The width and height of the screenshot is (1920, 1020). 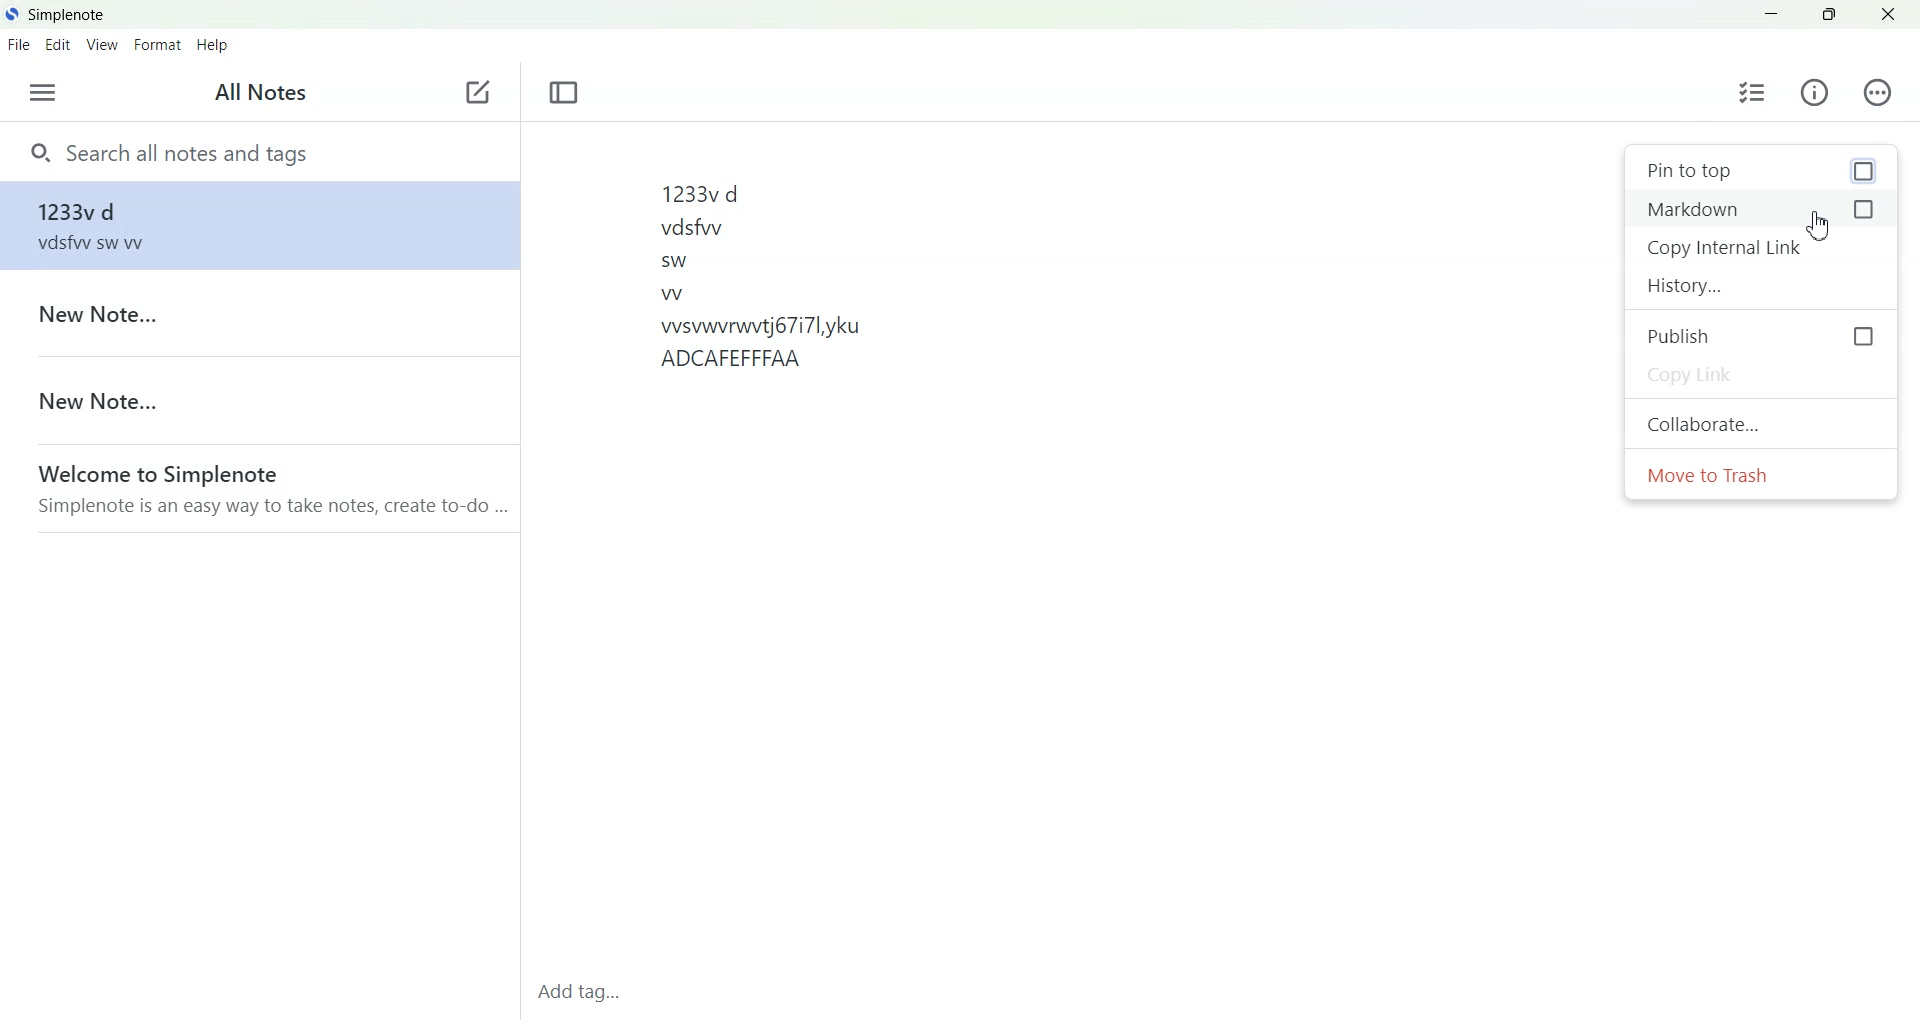 I want to click on Search notes and tags, so click(x=259, y=151).